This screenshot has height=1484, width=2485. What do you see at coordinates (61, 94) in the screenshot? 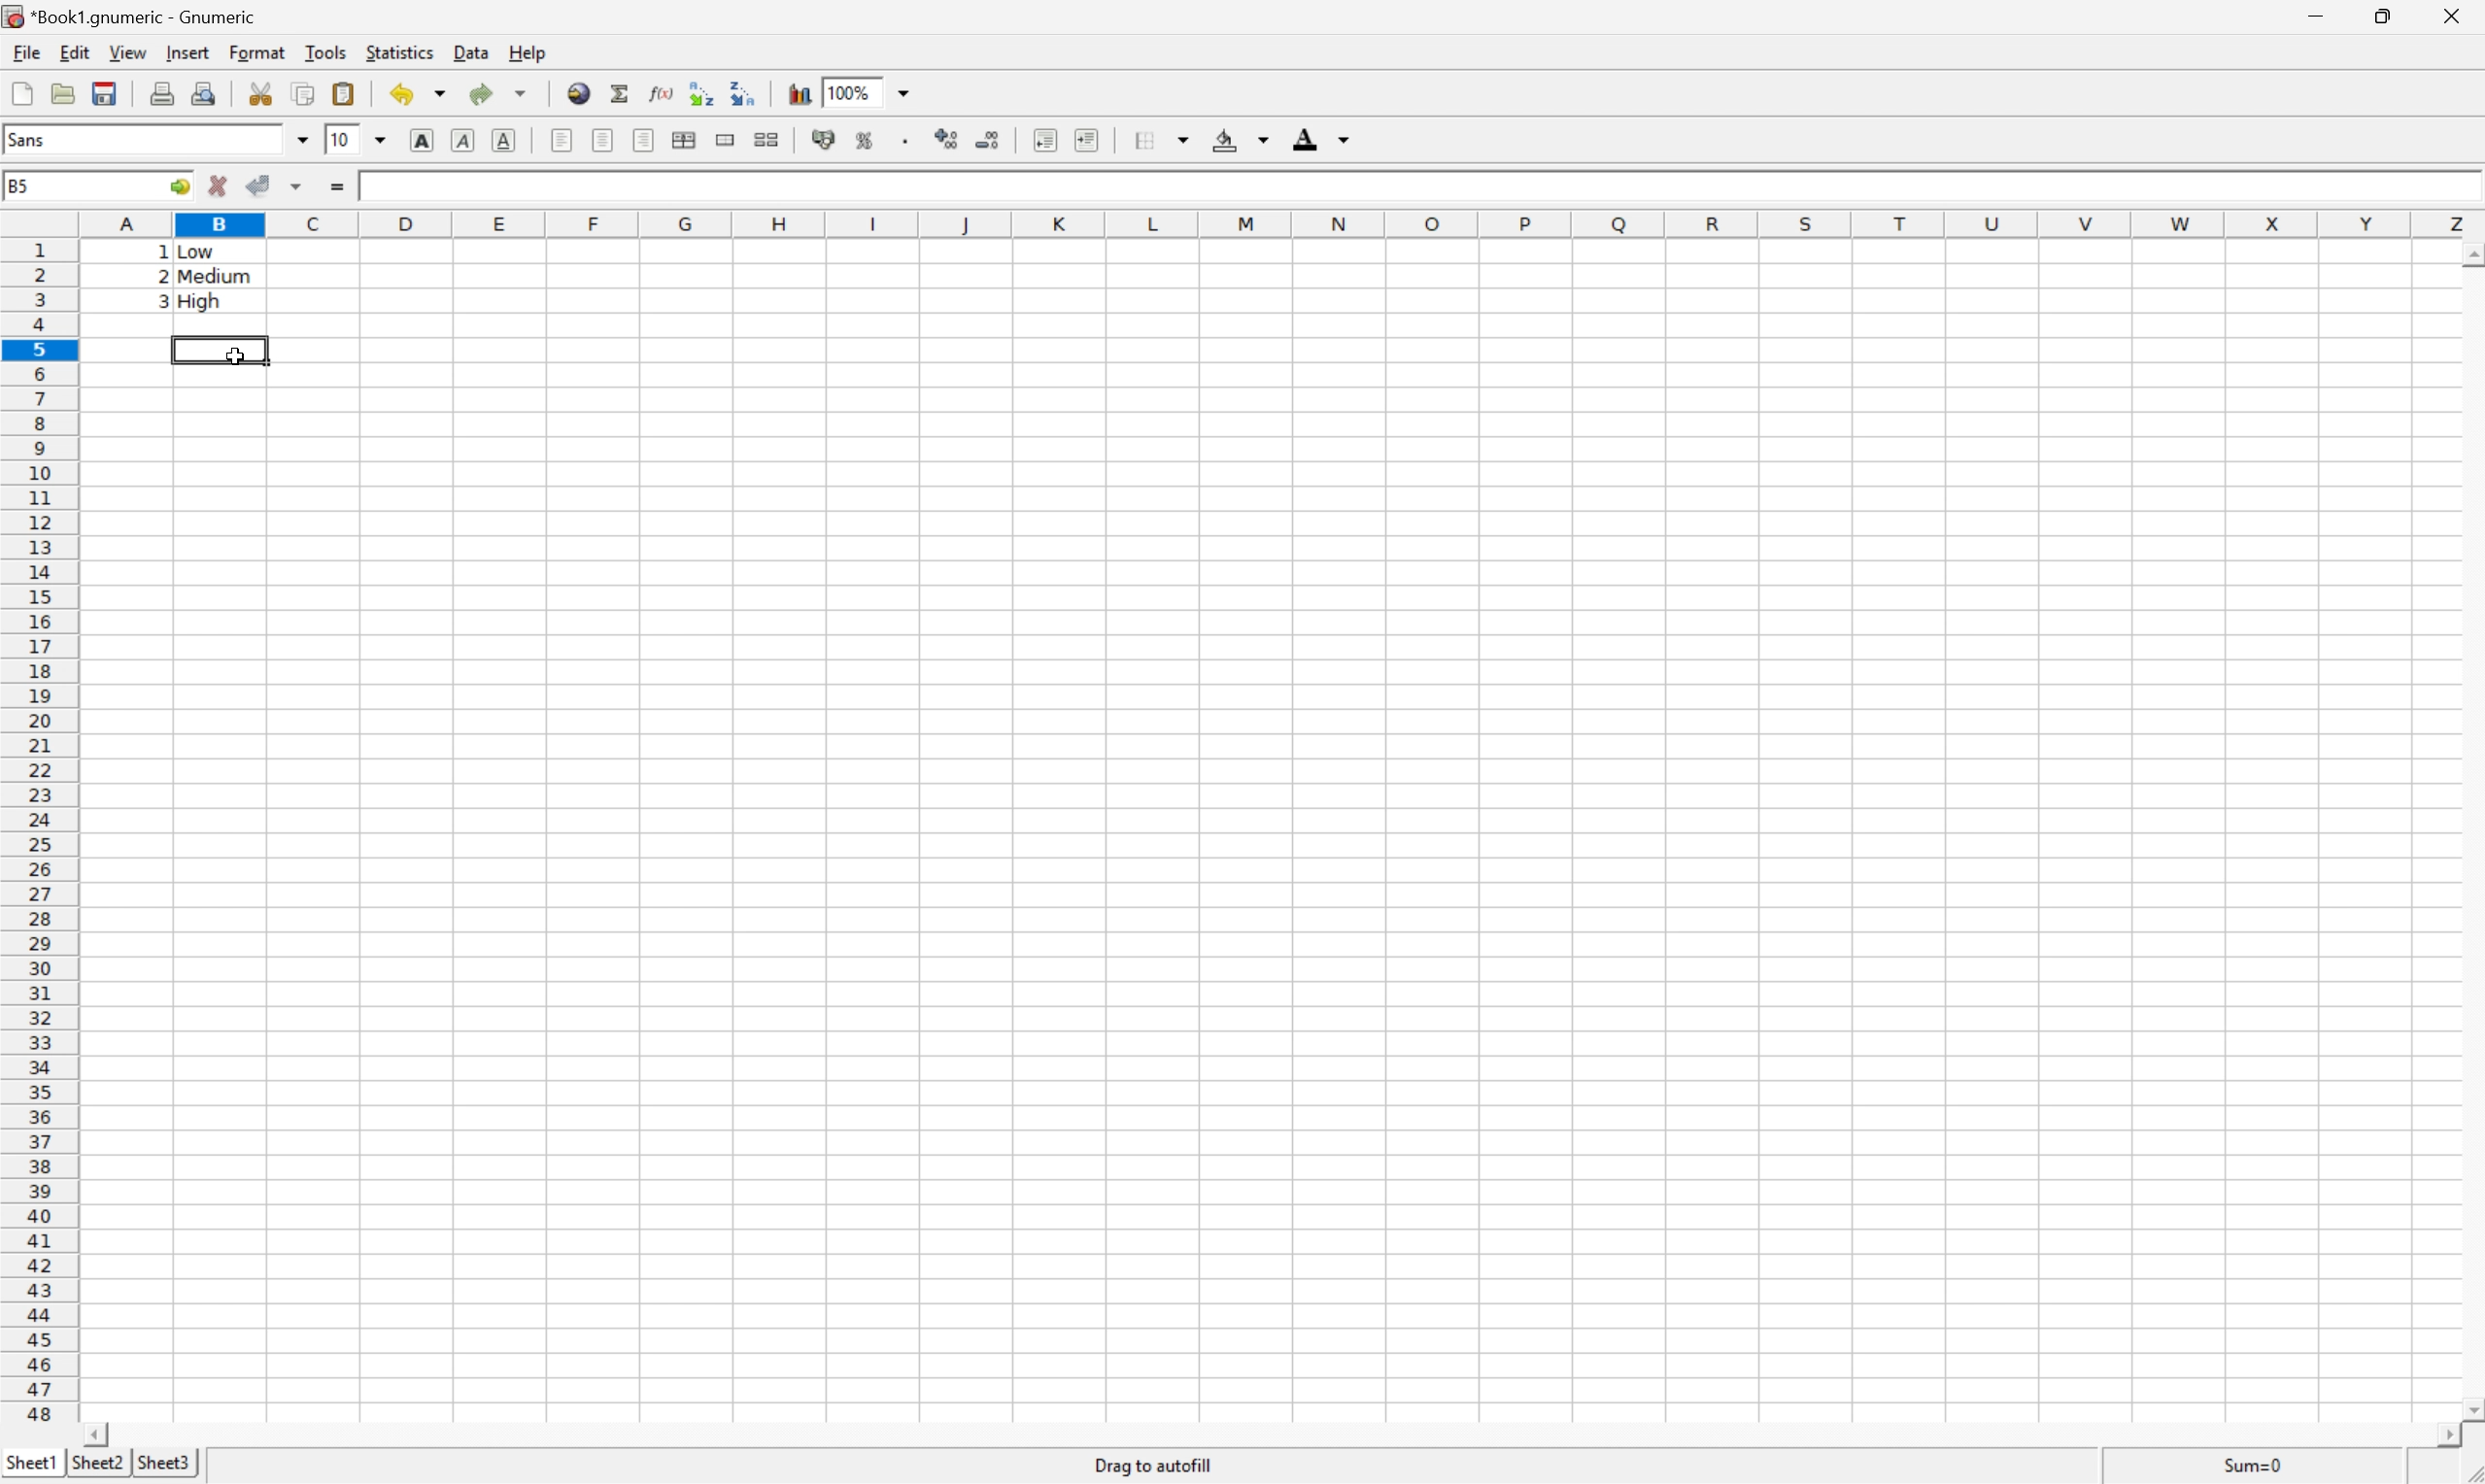
I see `Open a file` at bounding box center [61, 94].